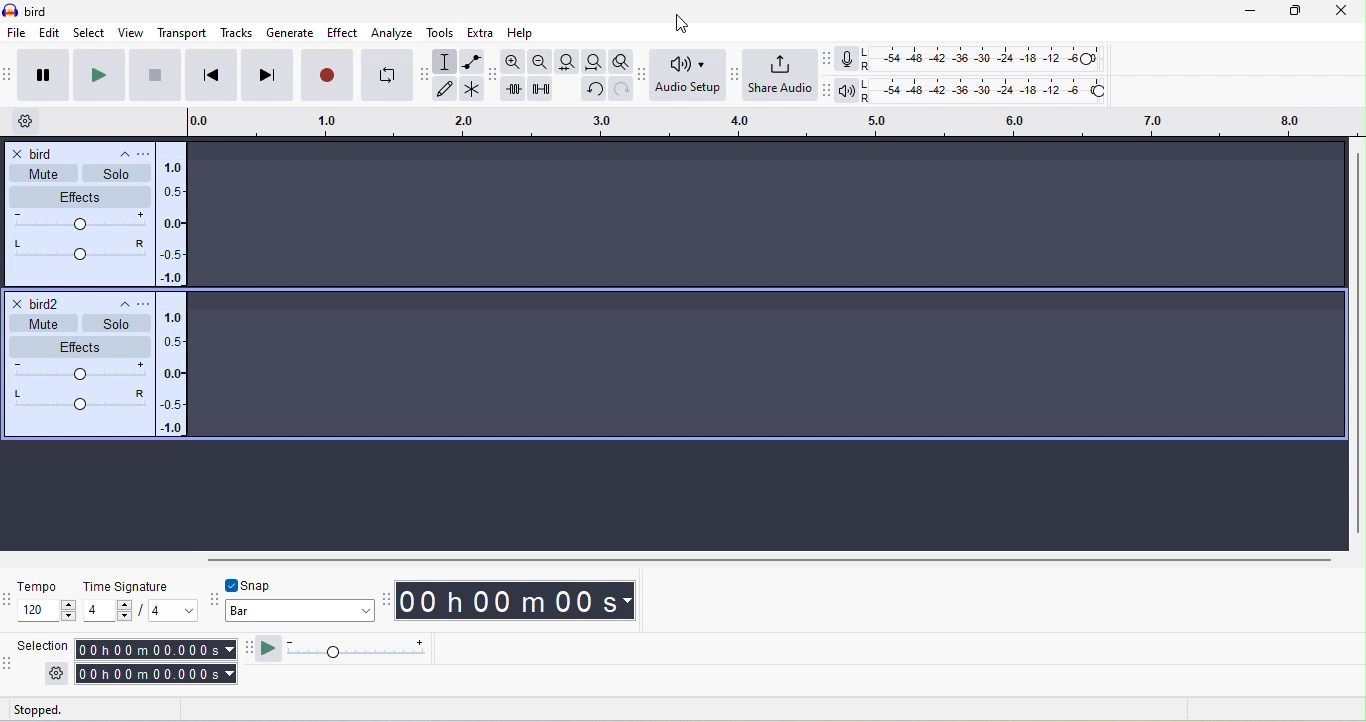  What do you see at coordinates (130, 34) in the screenshot?
I see `view` at bounding box center [130, 34].